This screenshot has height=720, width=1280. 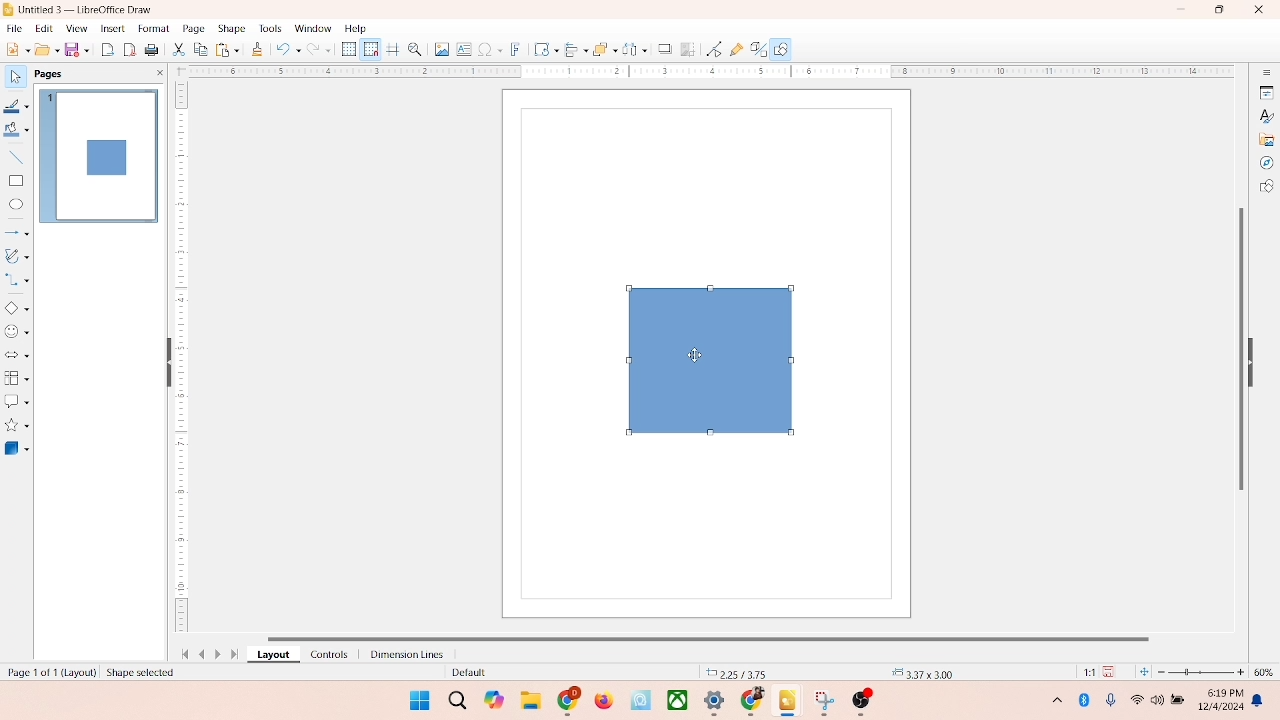 I want to click on notifications, so click(x=1259, y=699).